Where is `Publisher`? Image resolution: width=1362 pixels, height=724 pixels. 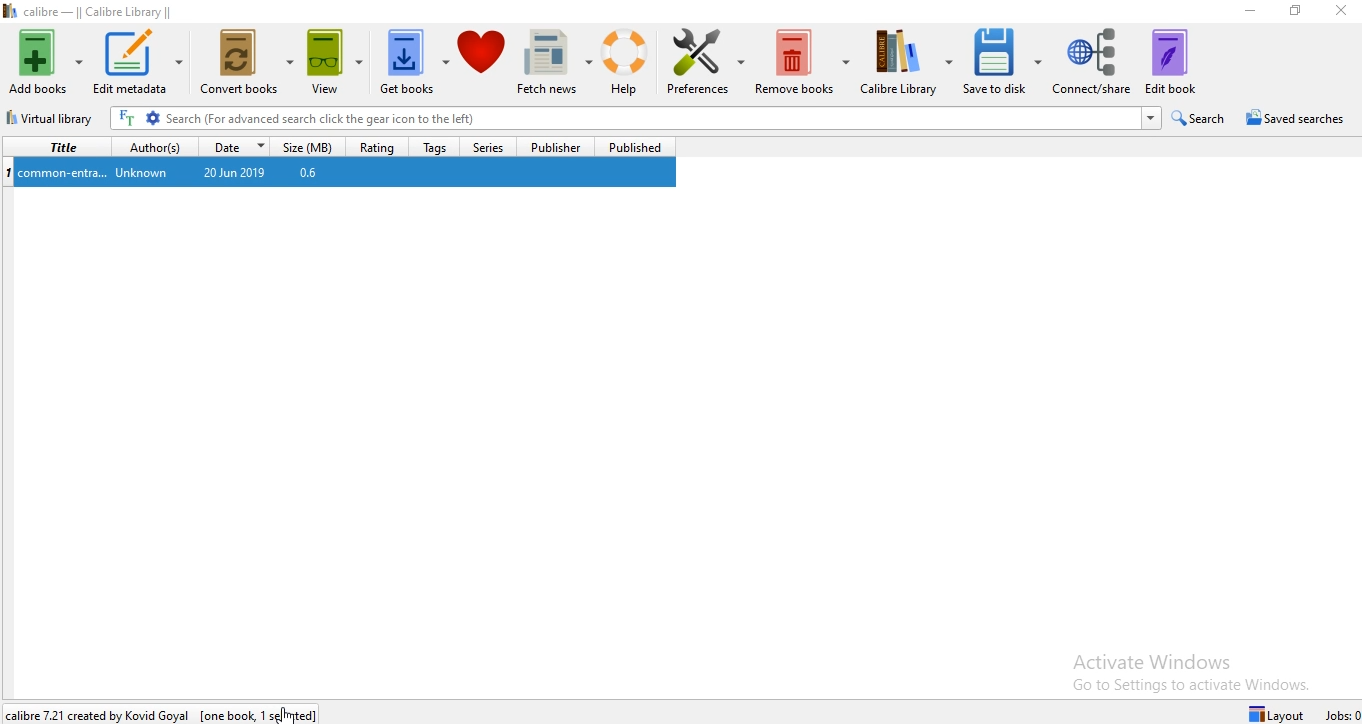
Publisher is located at coordinates (551, 146).